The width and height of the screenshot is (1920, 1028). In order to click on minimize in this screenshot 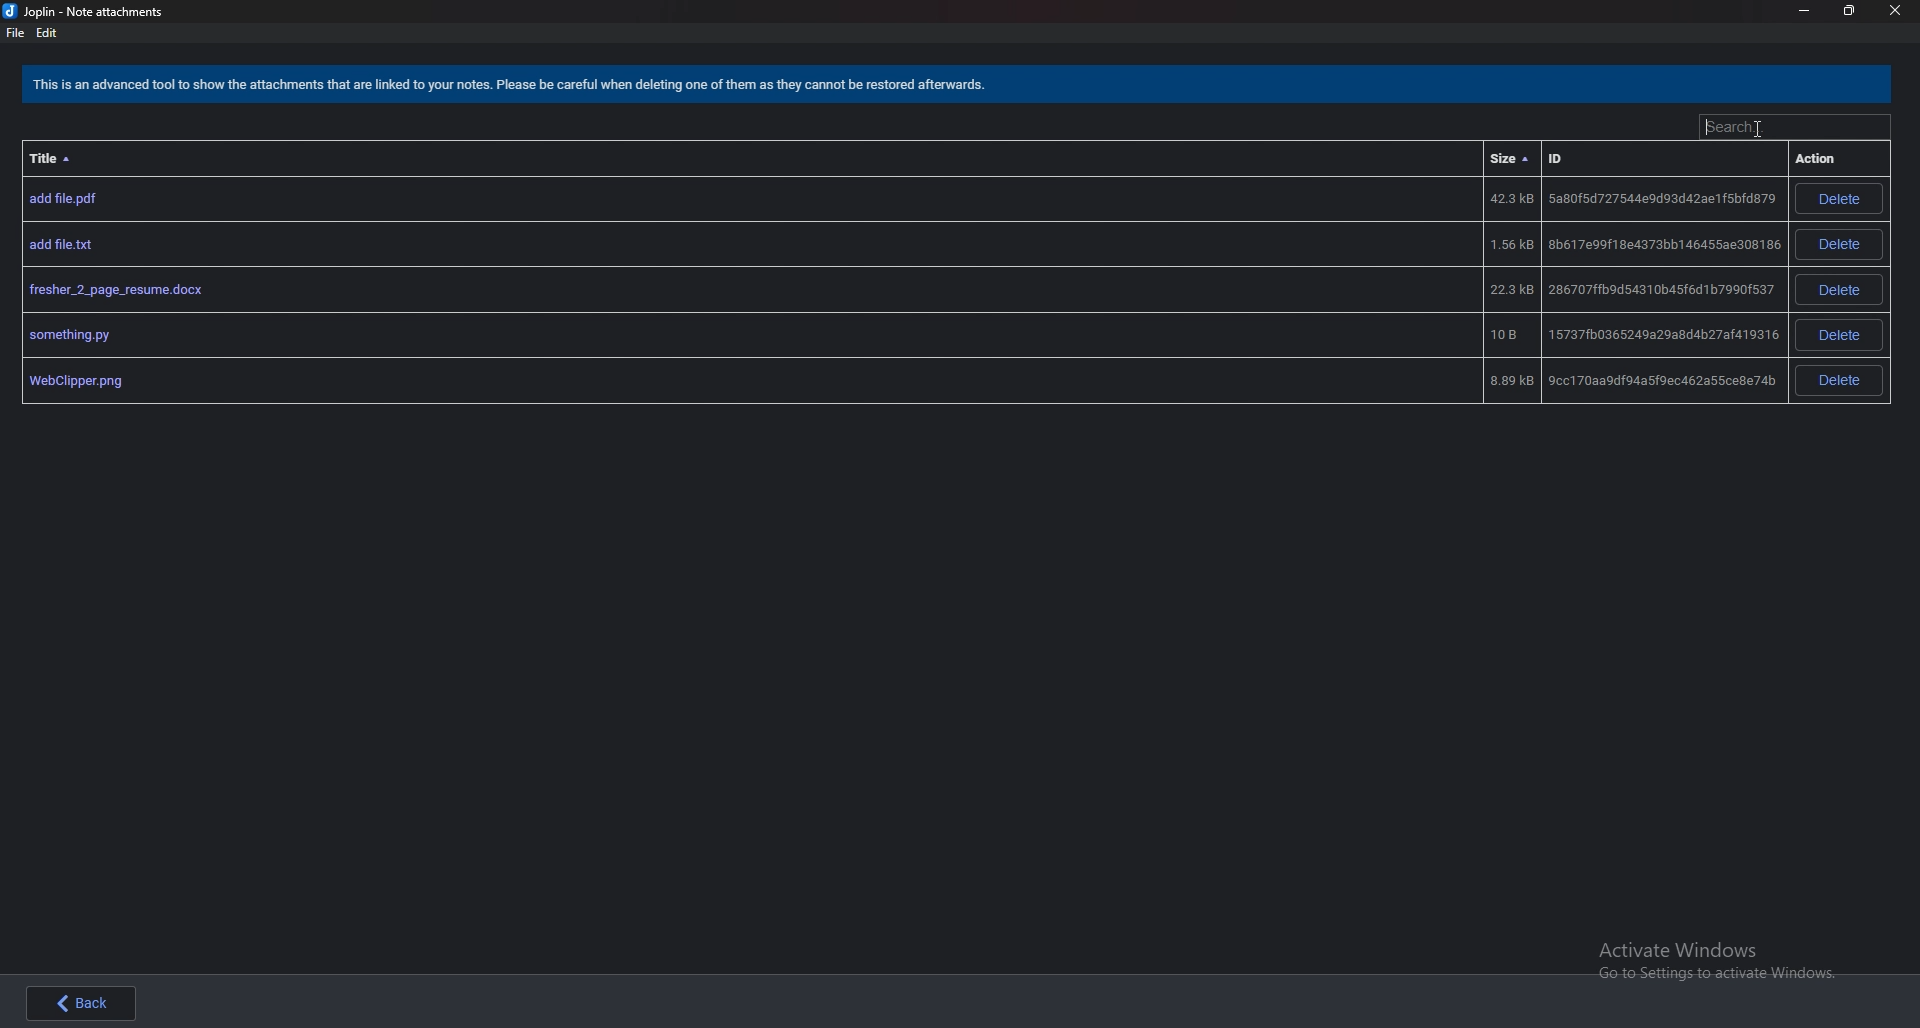, I will do `click(1805, 11)`.